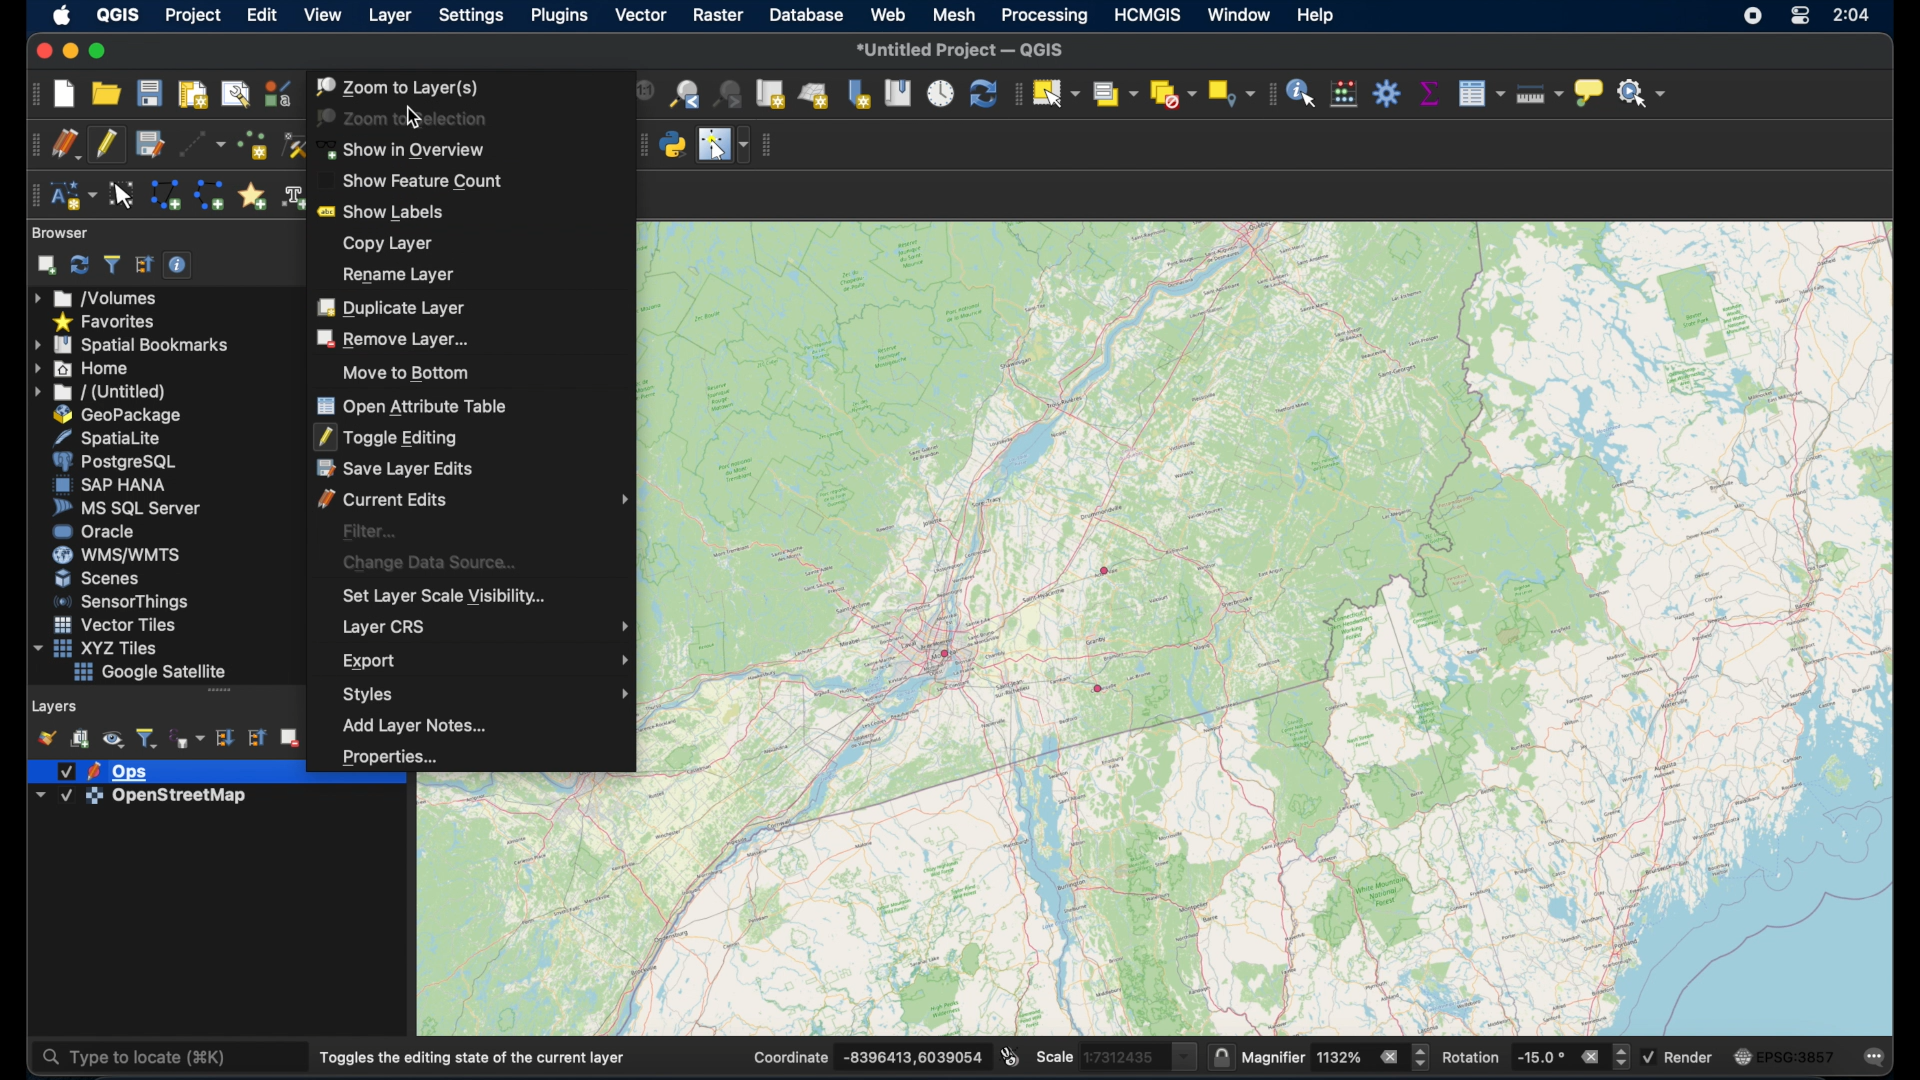  Describe the element at coordinates (722, 143) in the screenshot. I see `switch mouse cursor to configurable pointer` at that location.